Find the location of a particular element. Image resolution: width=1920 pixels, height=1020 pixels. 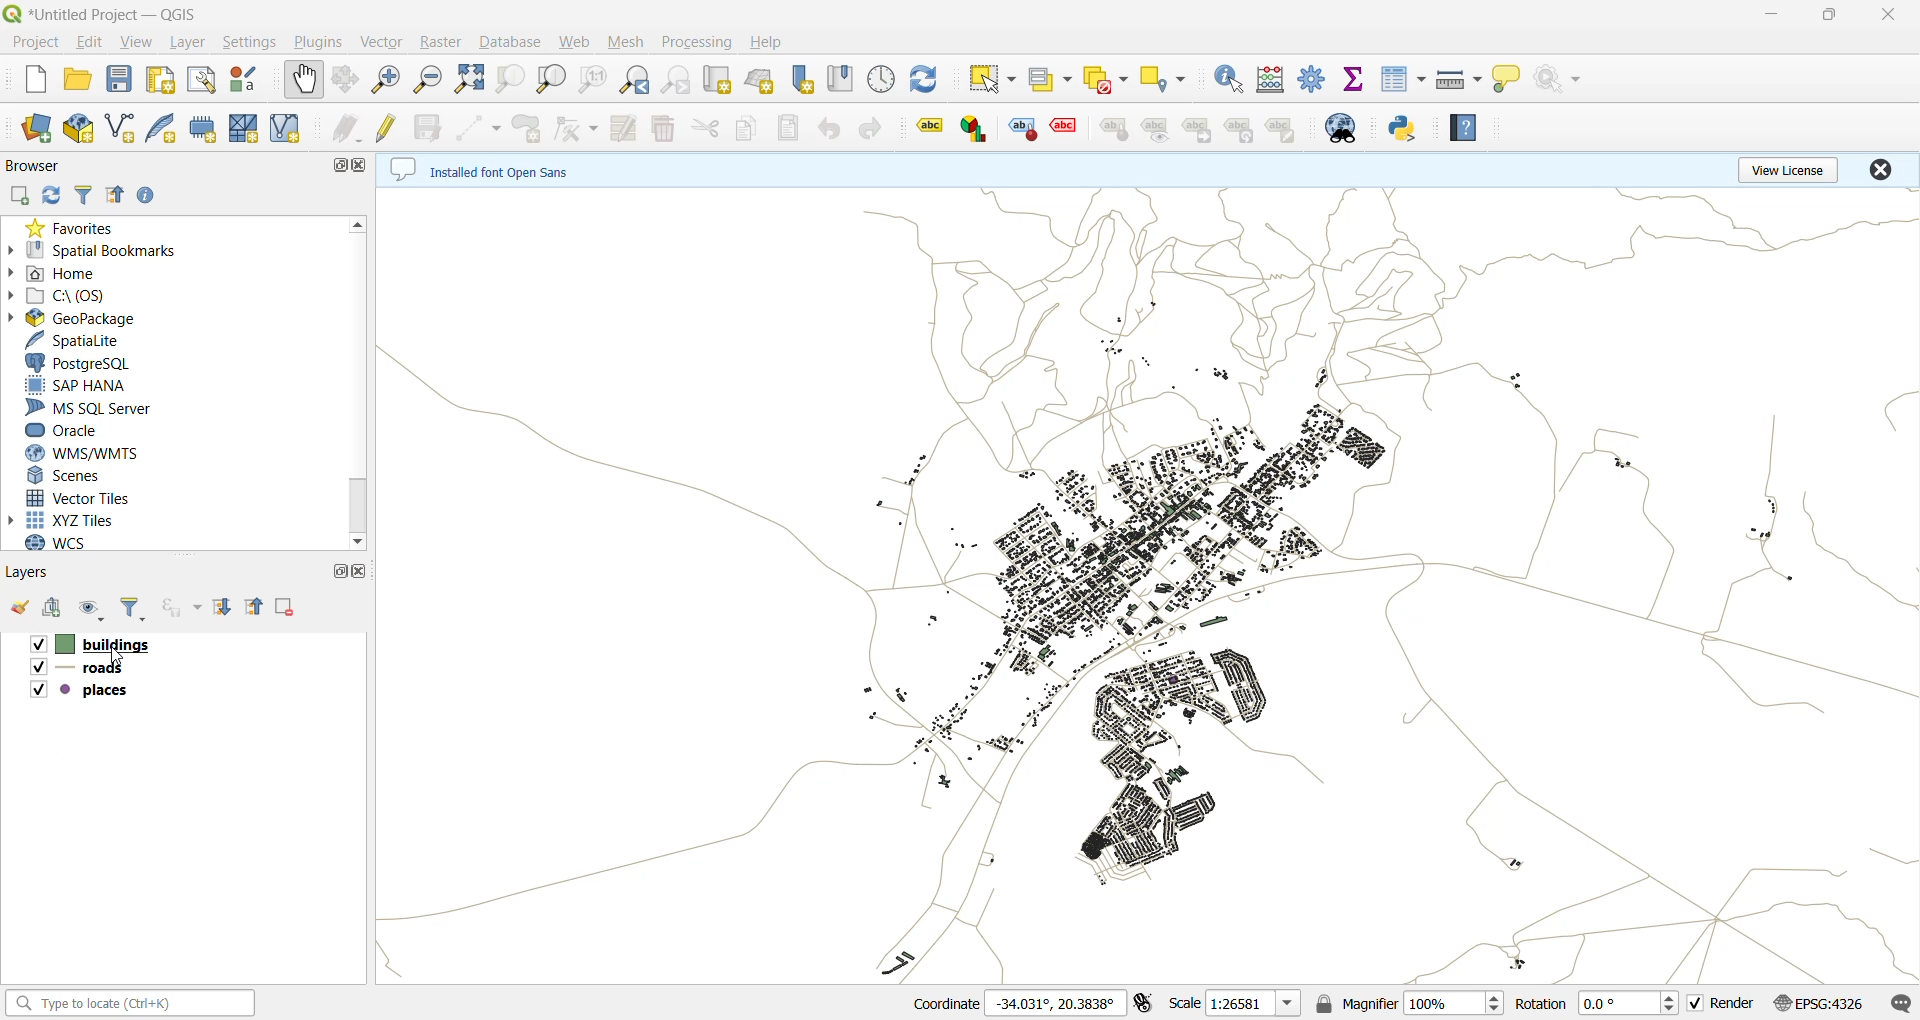

metadata is located at coordinates (499, 171).